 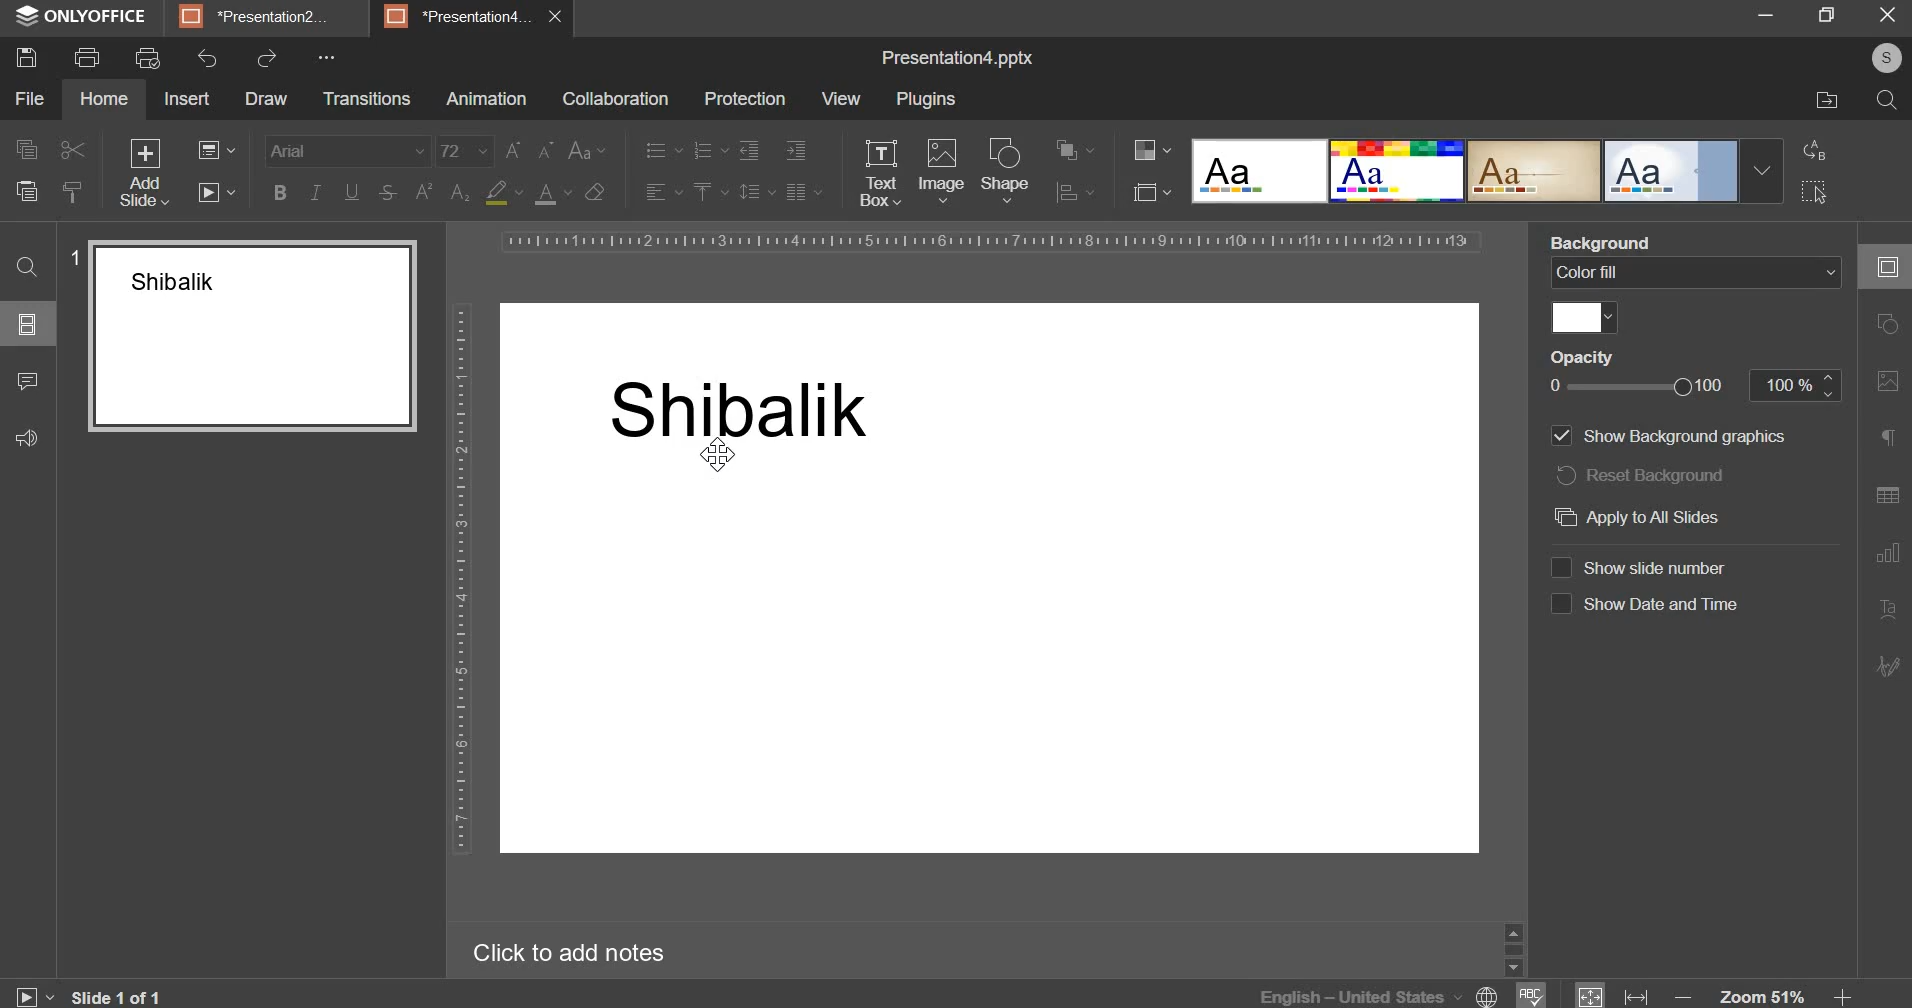 I want to click on paragraph, so click(x=1887, y=439).